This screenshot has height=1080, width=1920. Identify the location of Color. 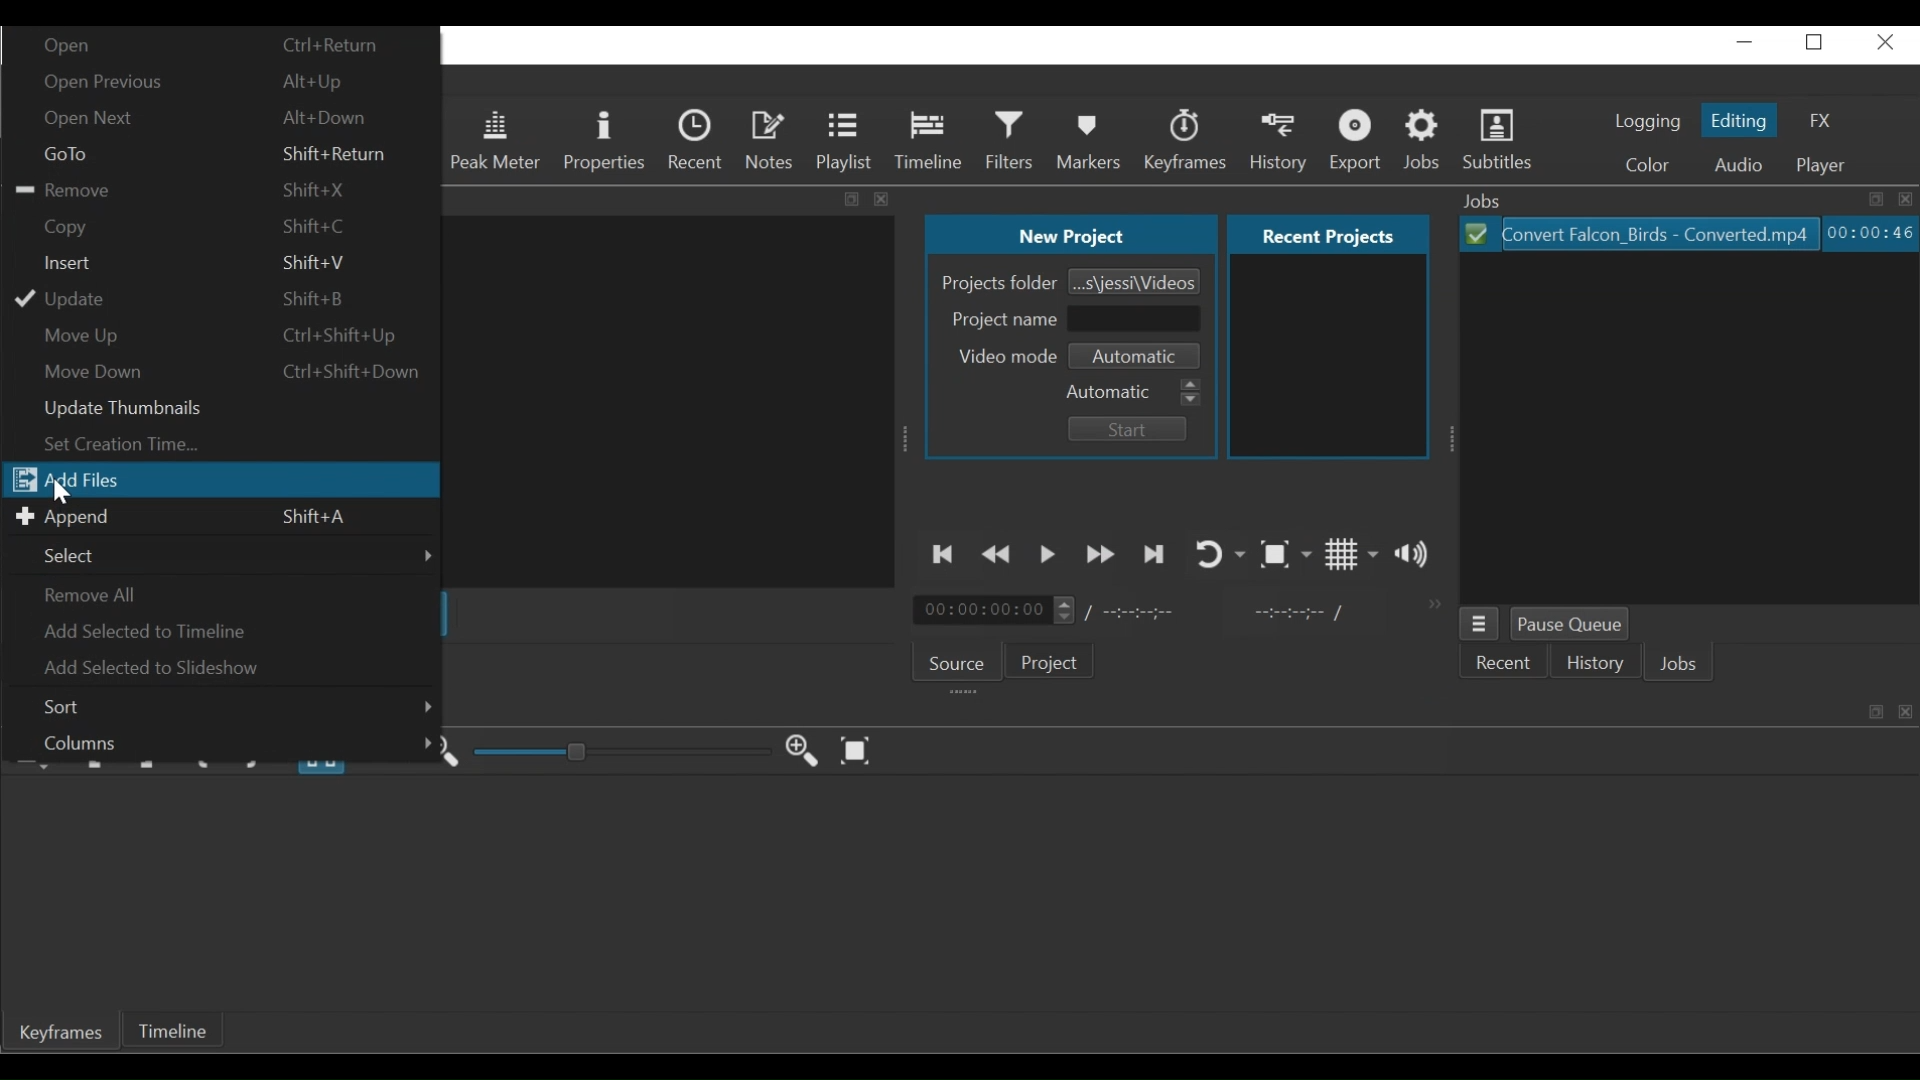
(1653, 167).